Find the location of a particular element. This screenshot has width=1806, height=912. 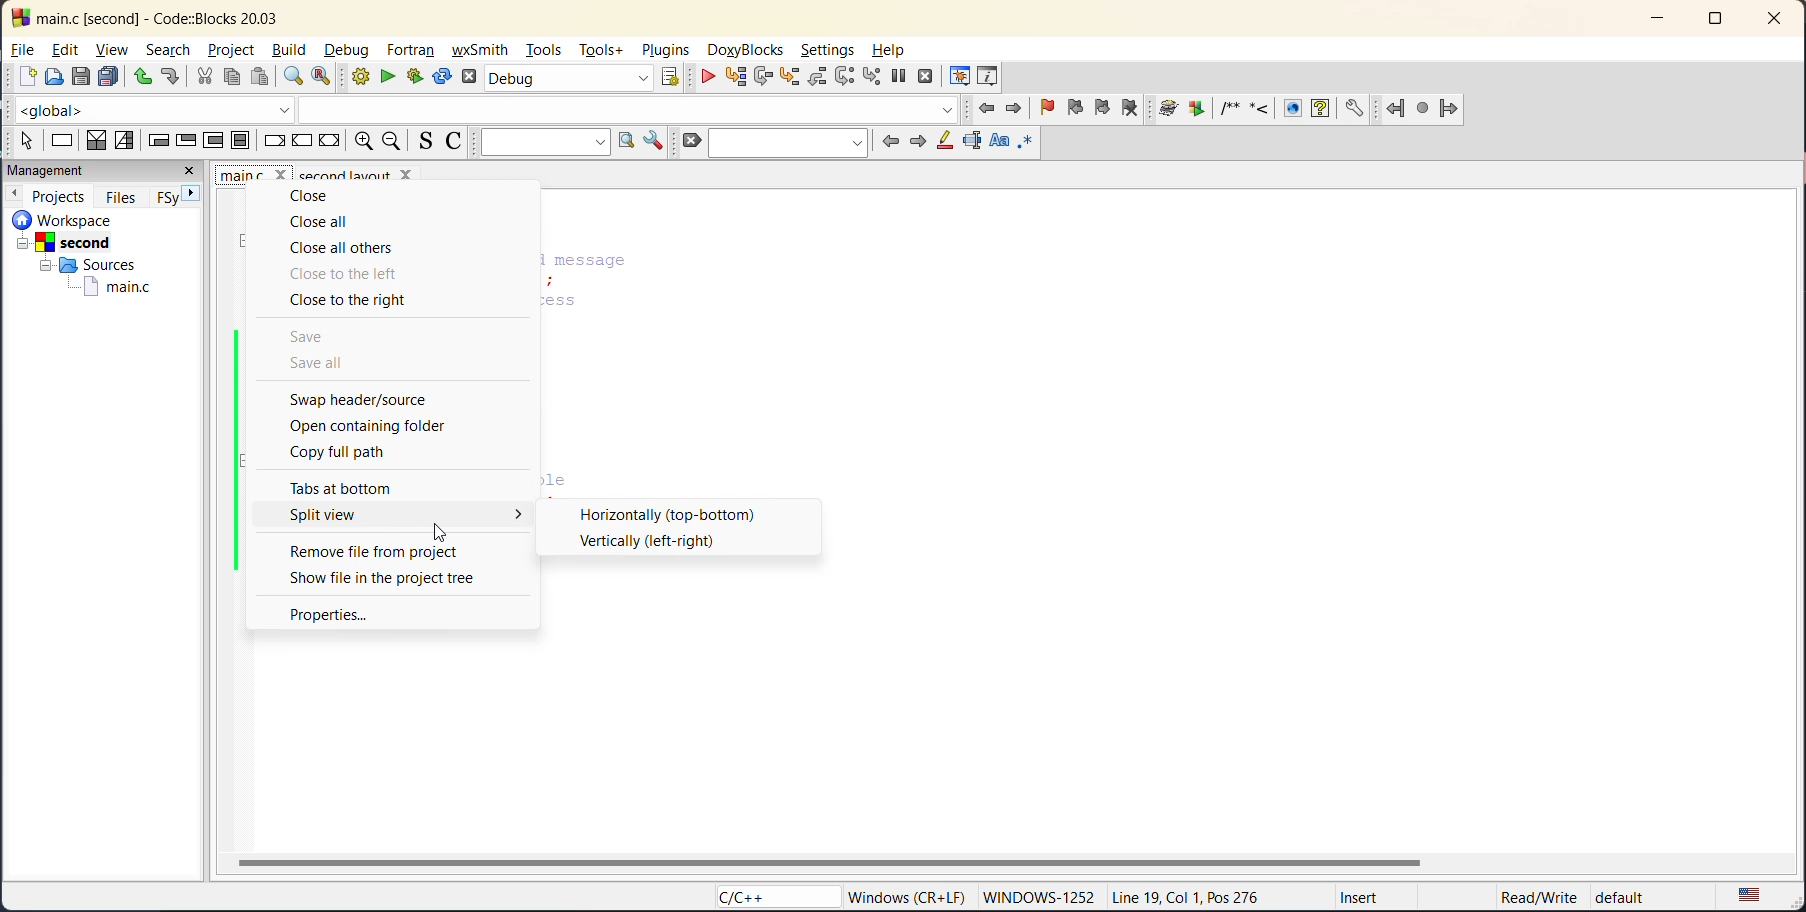

new is located at coordinates (19, 76).